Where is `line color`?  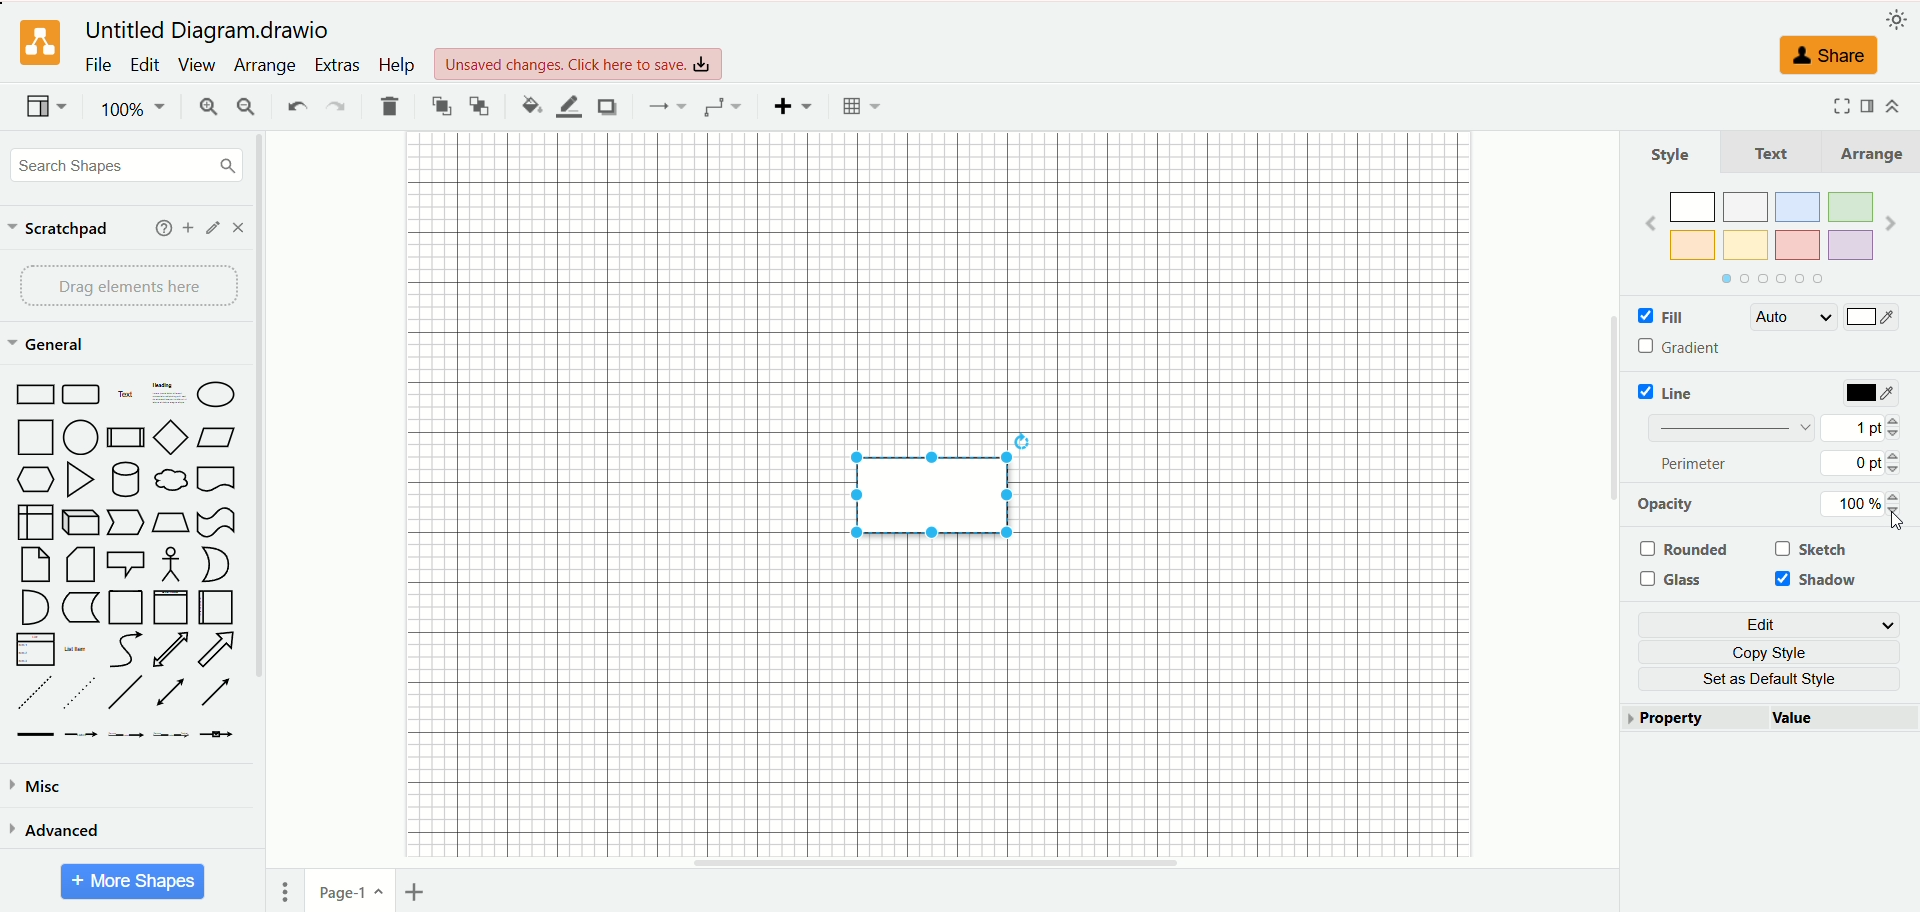 line color is located at coordinates (568, 107).